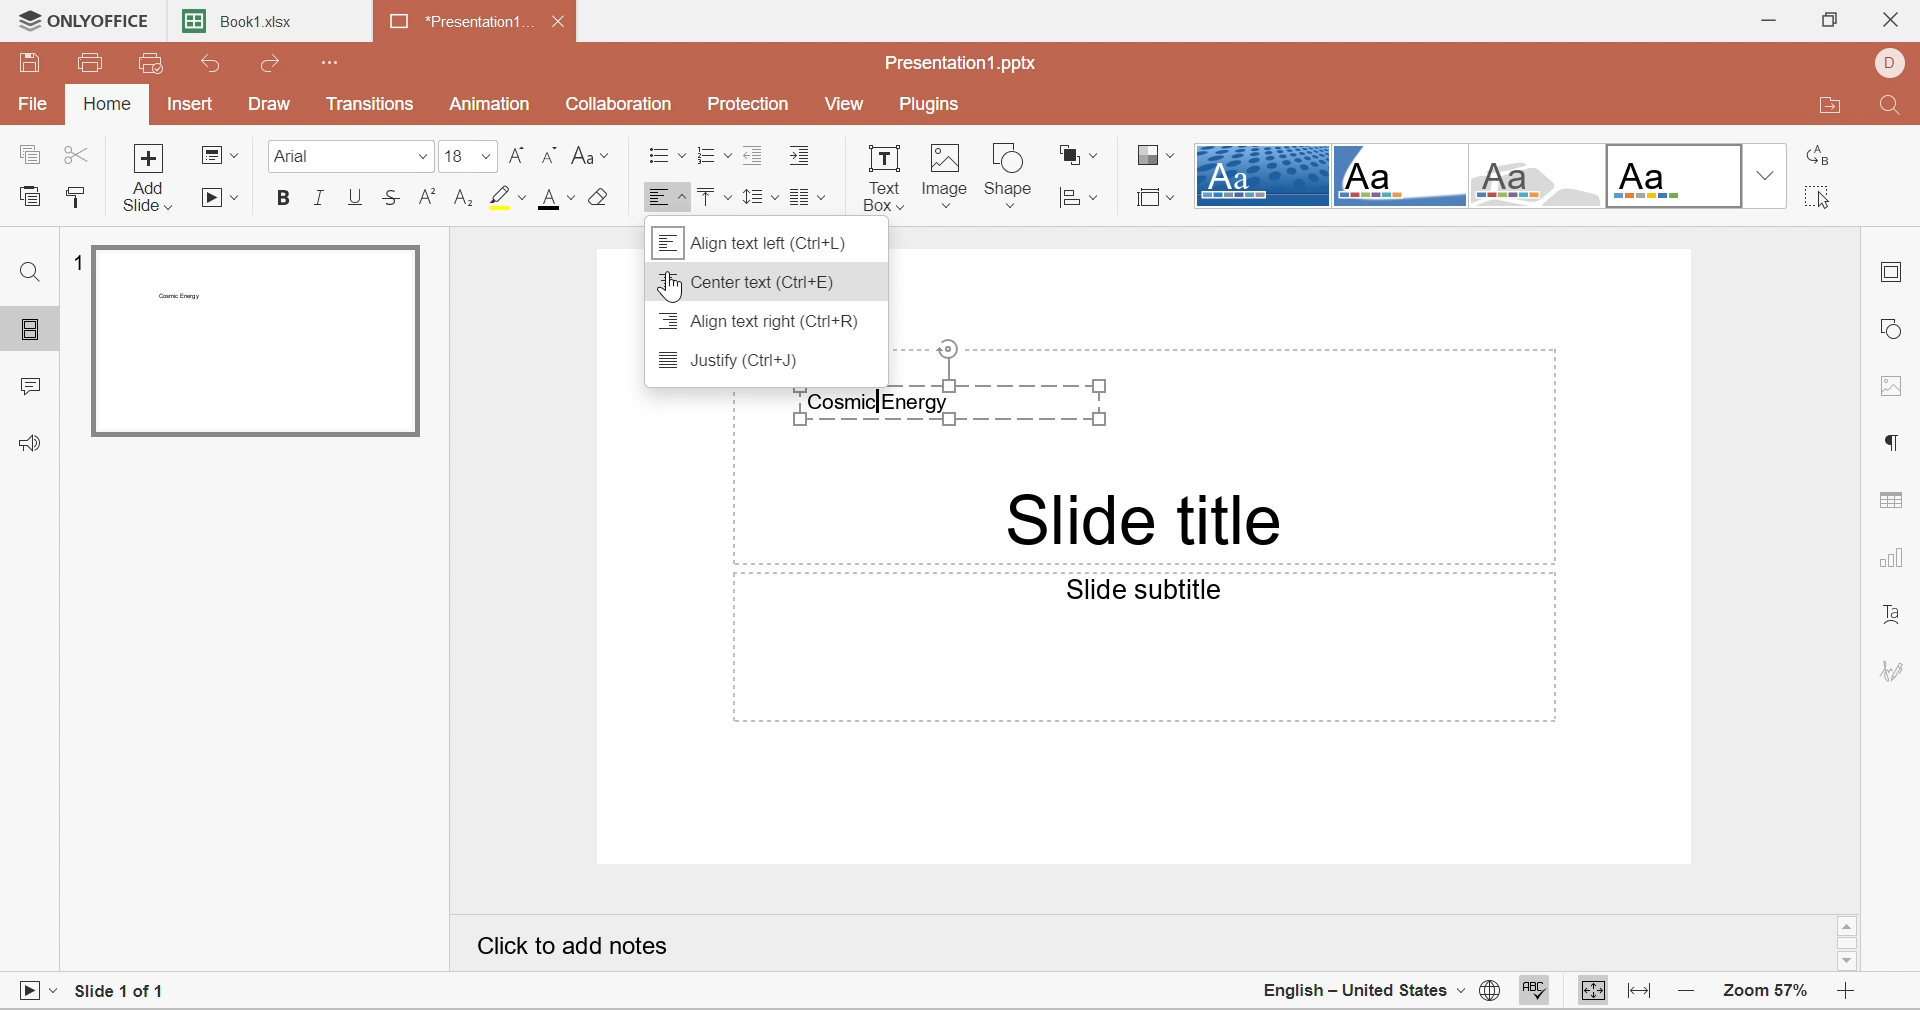 The height and width of the screenshot is (1010, 1920). I want to click on Highlight color, so click(508, 197).